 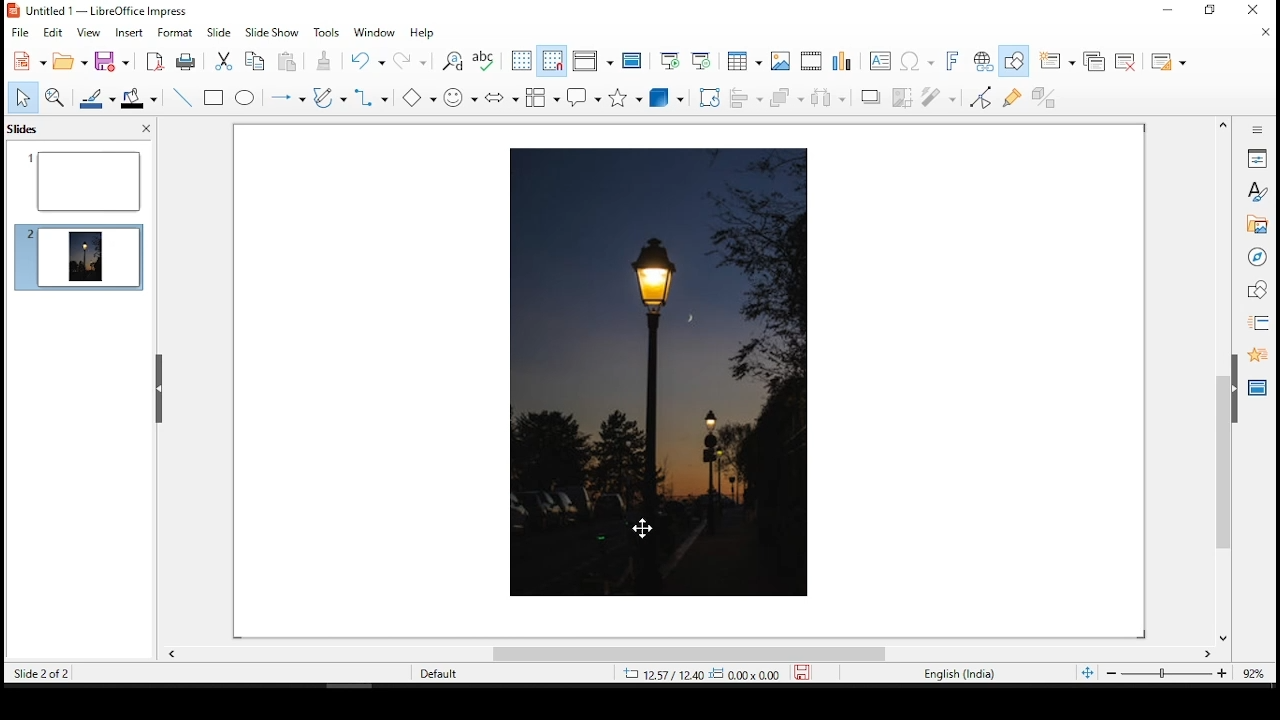 What do you see at coordinates (450, 59) in the screenshot?
I see `find and replace` at bounding box center [450, 59].